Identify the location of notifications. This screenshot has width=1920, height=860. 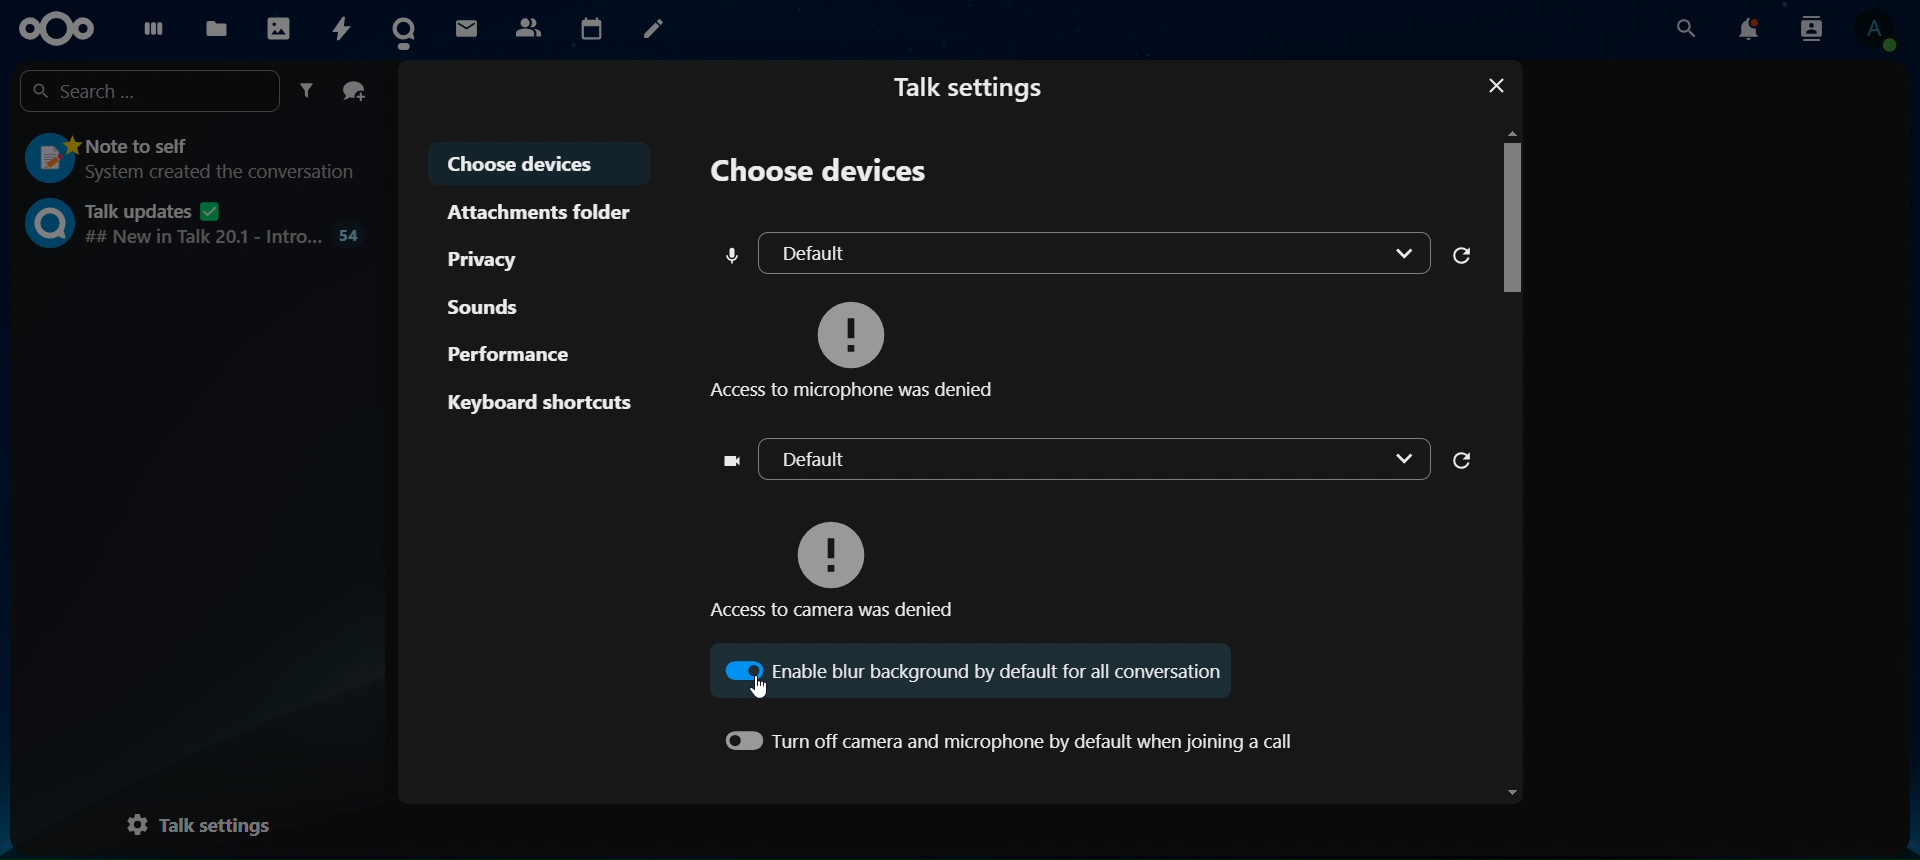
(1753, 31).